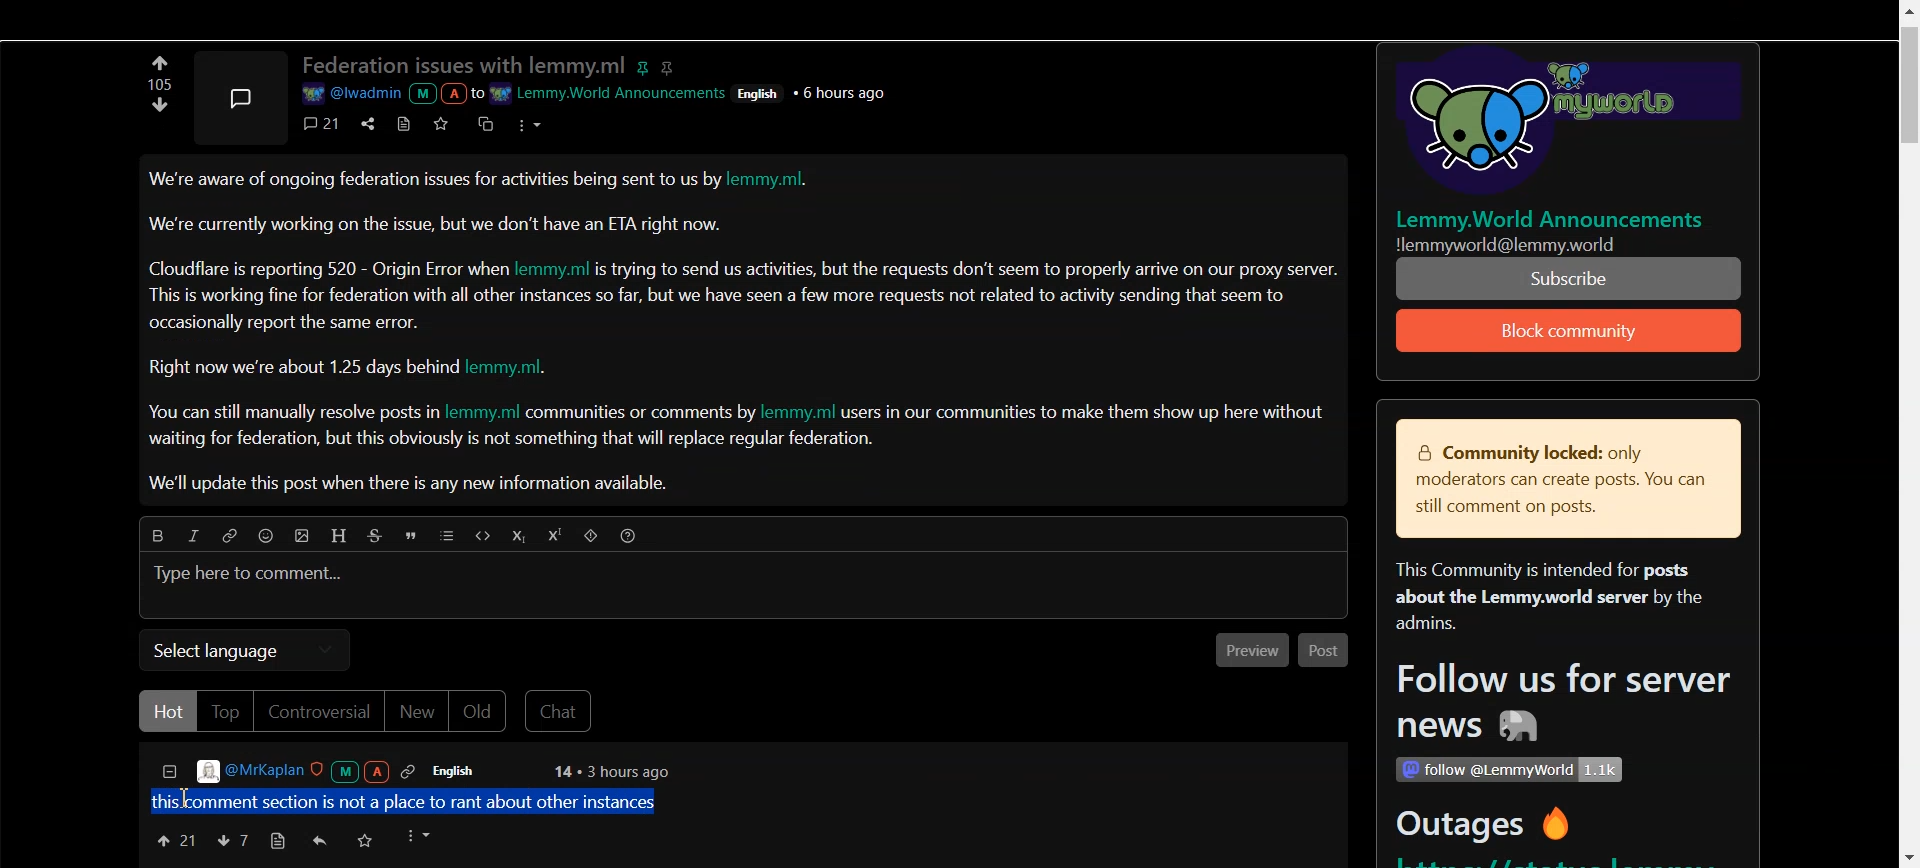 This screenshot has height=868, width=1920. I want to click on options, so click(421, 836).